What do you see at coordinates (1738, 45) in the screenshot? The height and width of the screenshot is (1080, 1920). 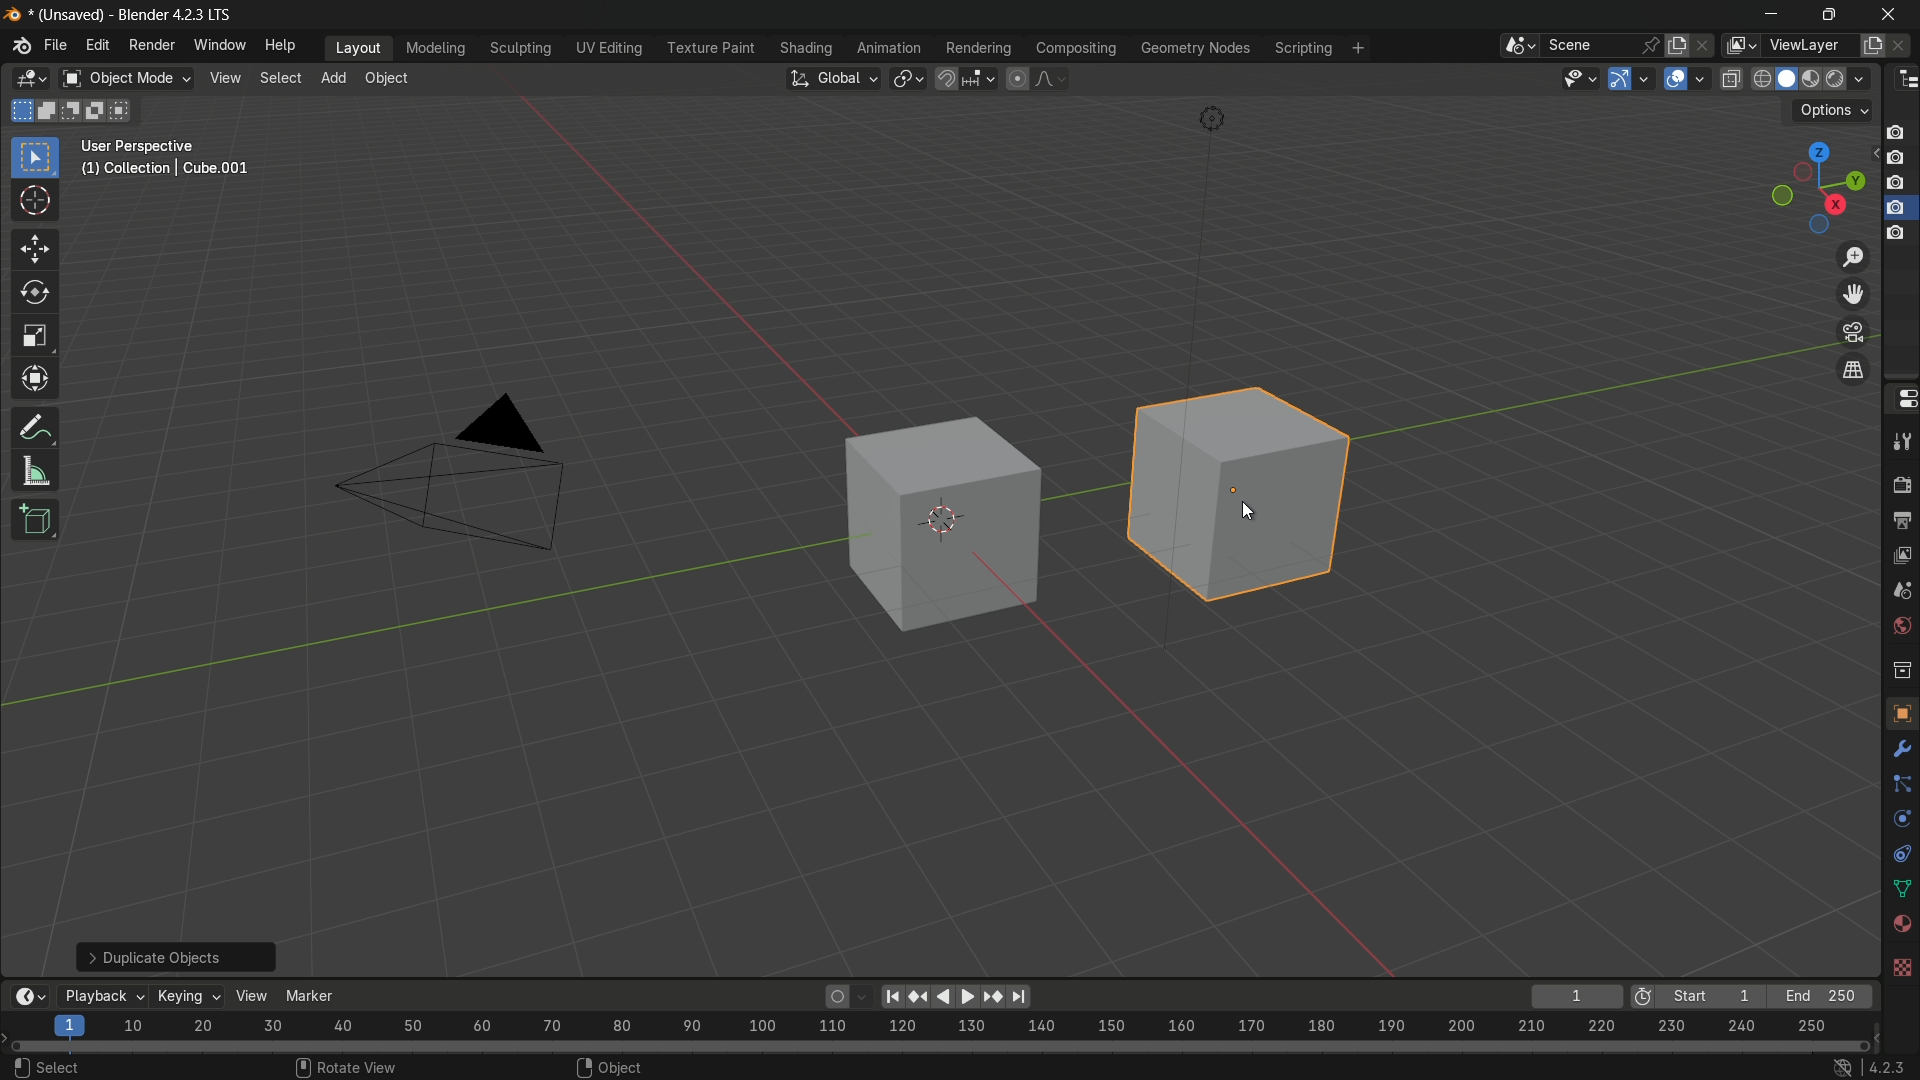 I see `active workspace` at bounding box center [1738, 45].